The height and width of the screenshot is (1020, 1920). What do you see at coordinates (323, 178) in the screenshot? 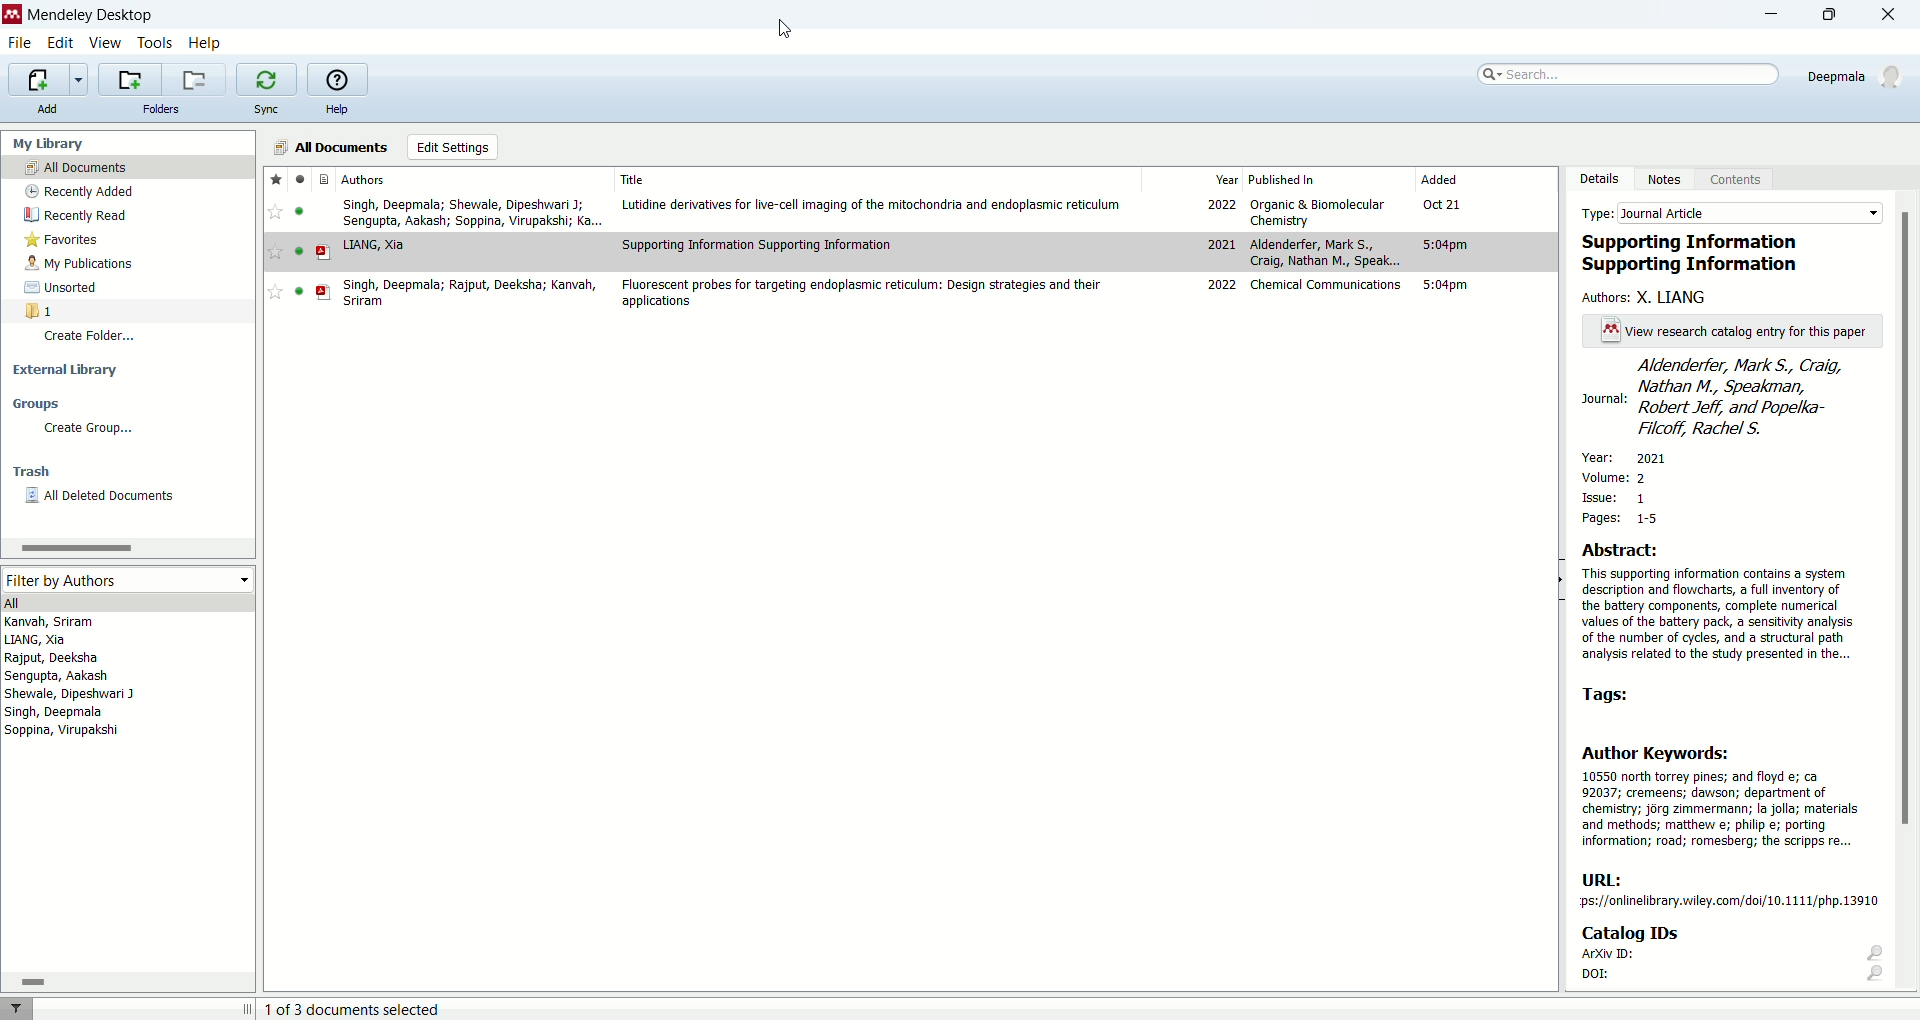
I see `document type` at bounding box center [323, 178].